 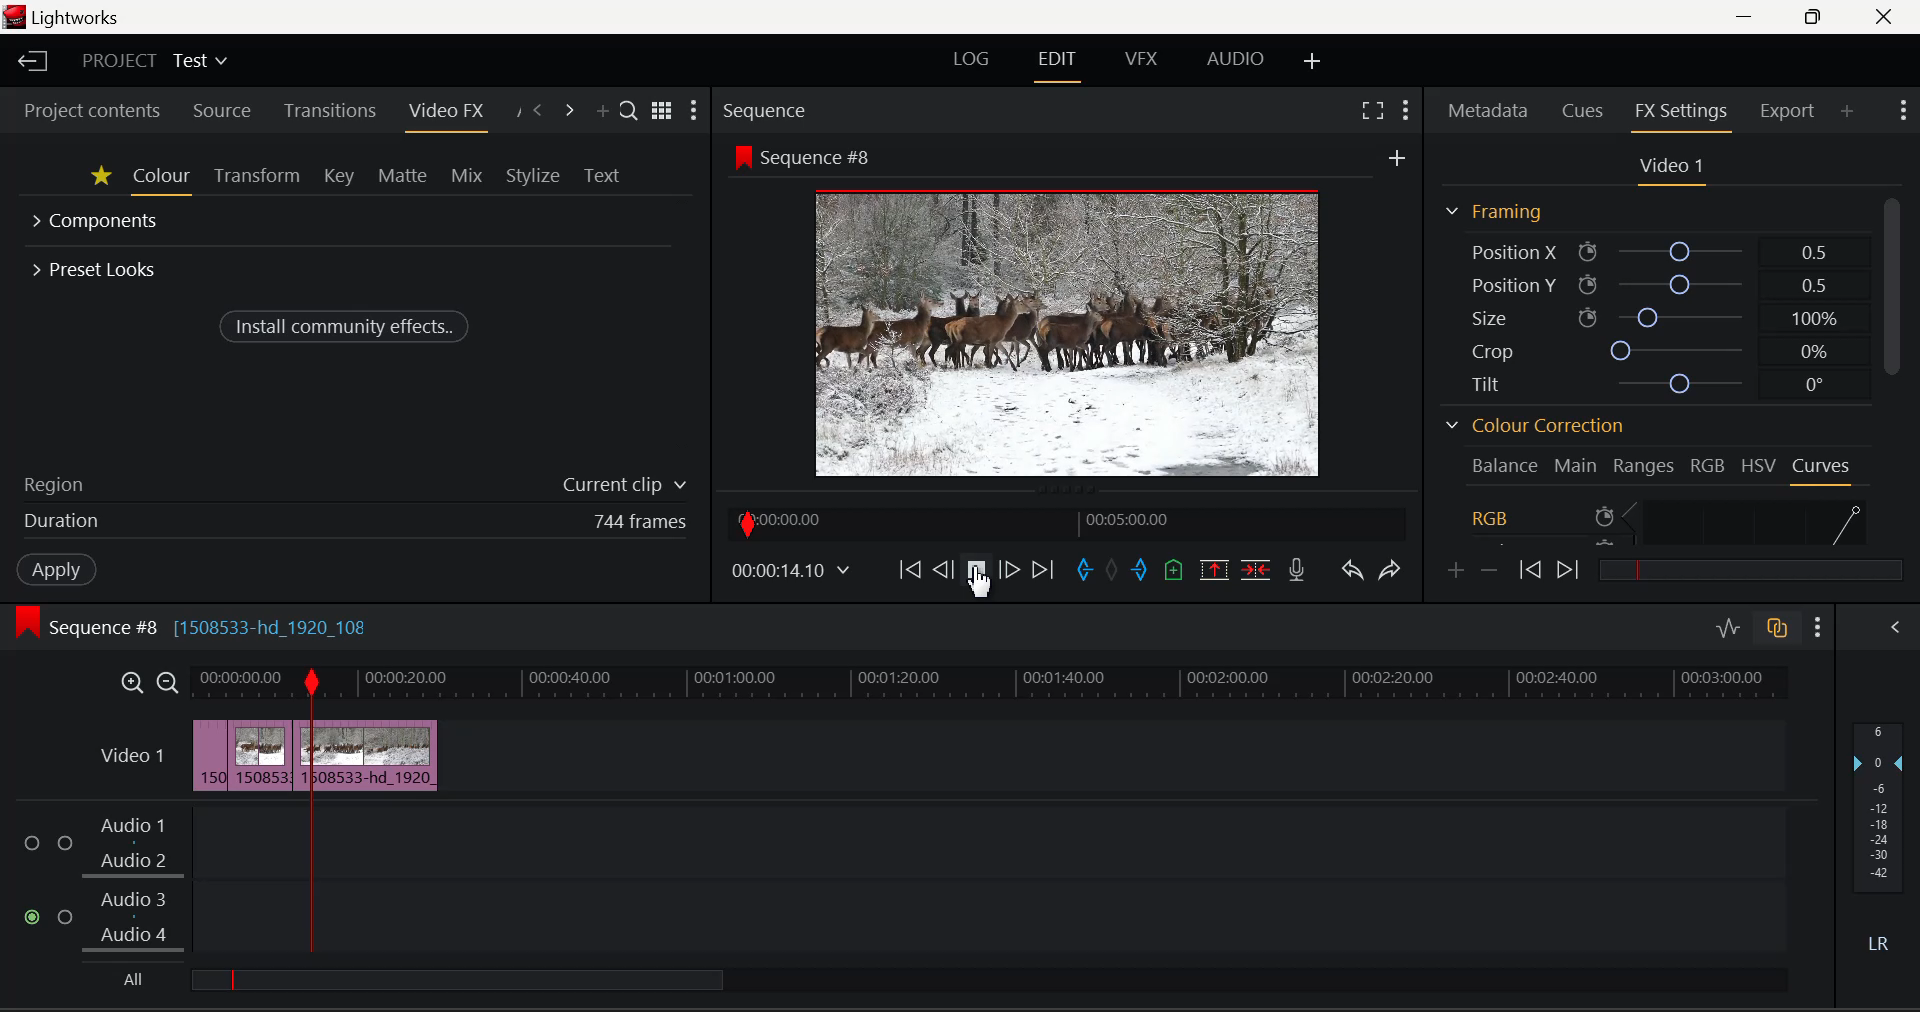 What do you see at coordinates (403, 178) in the screenshot?
I see `Matte` at bounding box center [403, 178].